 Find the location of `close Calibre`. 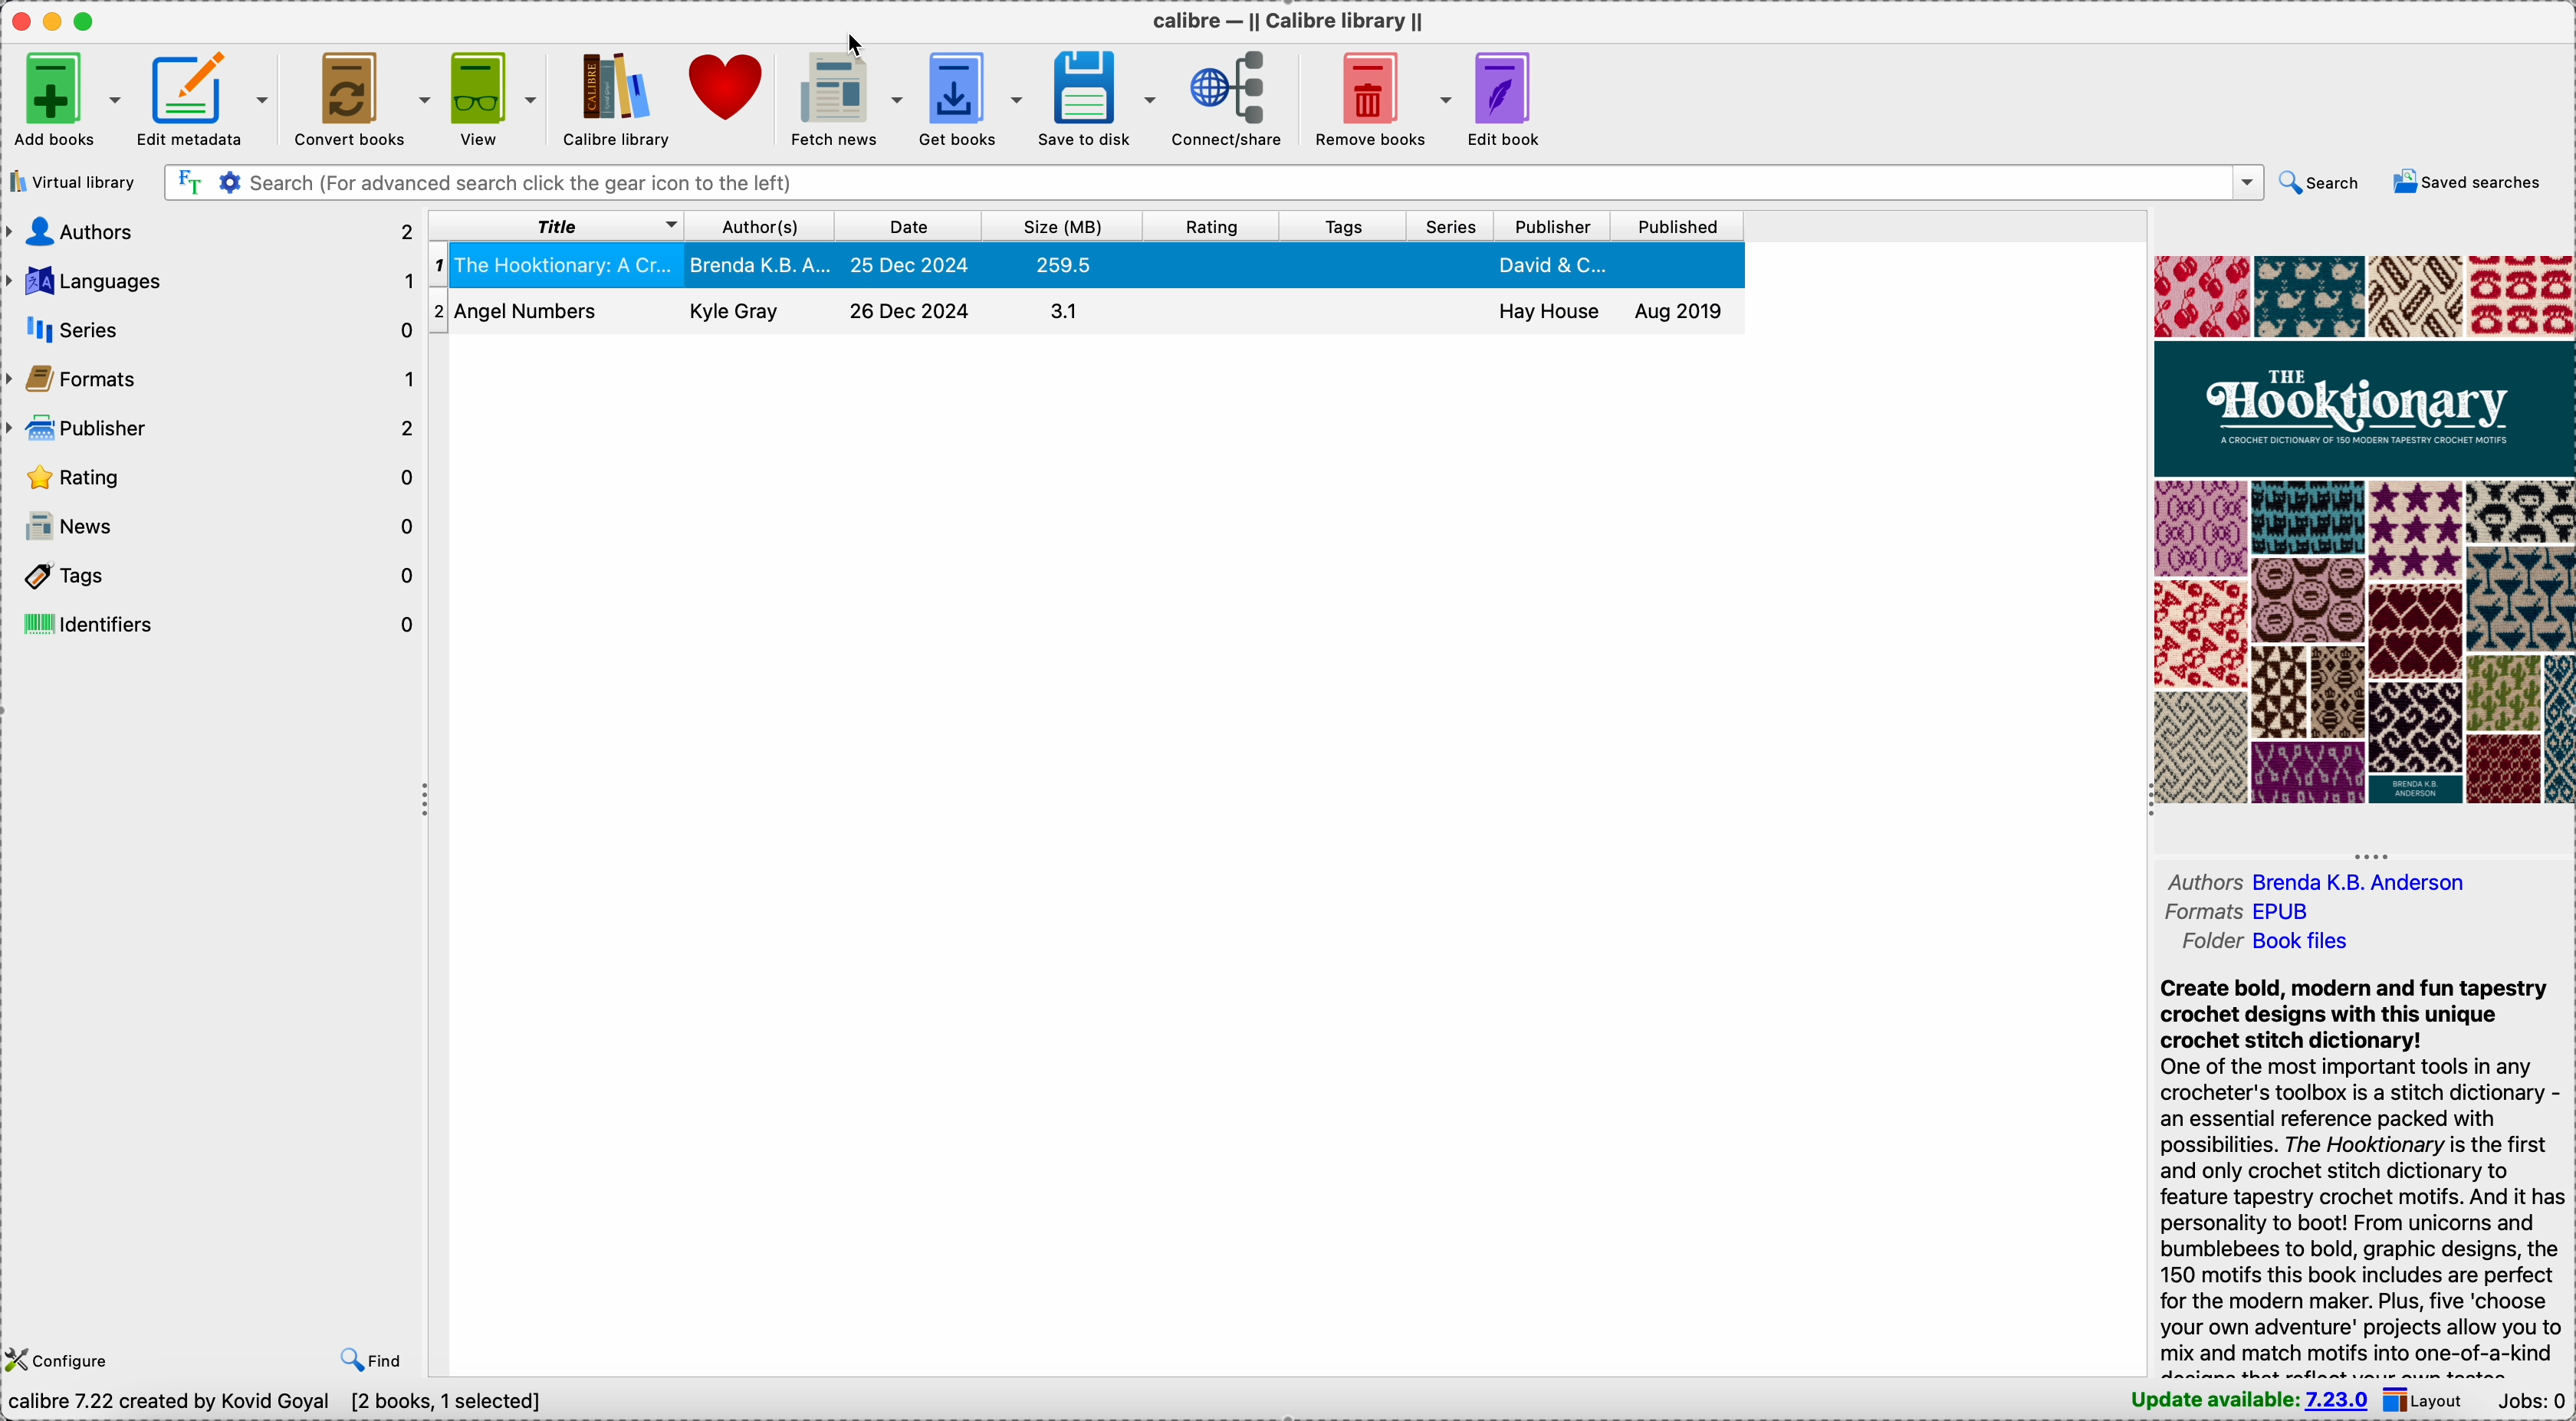

close Calibre is located at coordinates (18, 21).